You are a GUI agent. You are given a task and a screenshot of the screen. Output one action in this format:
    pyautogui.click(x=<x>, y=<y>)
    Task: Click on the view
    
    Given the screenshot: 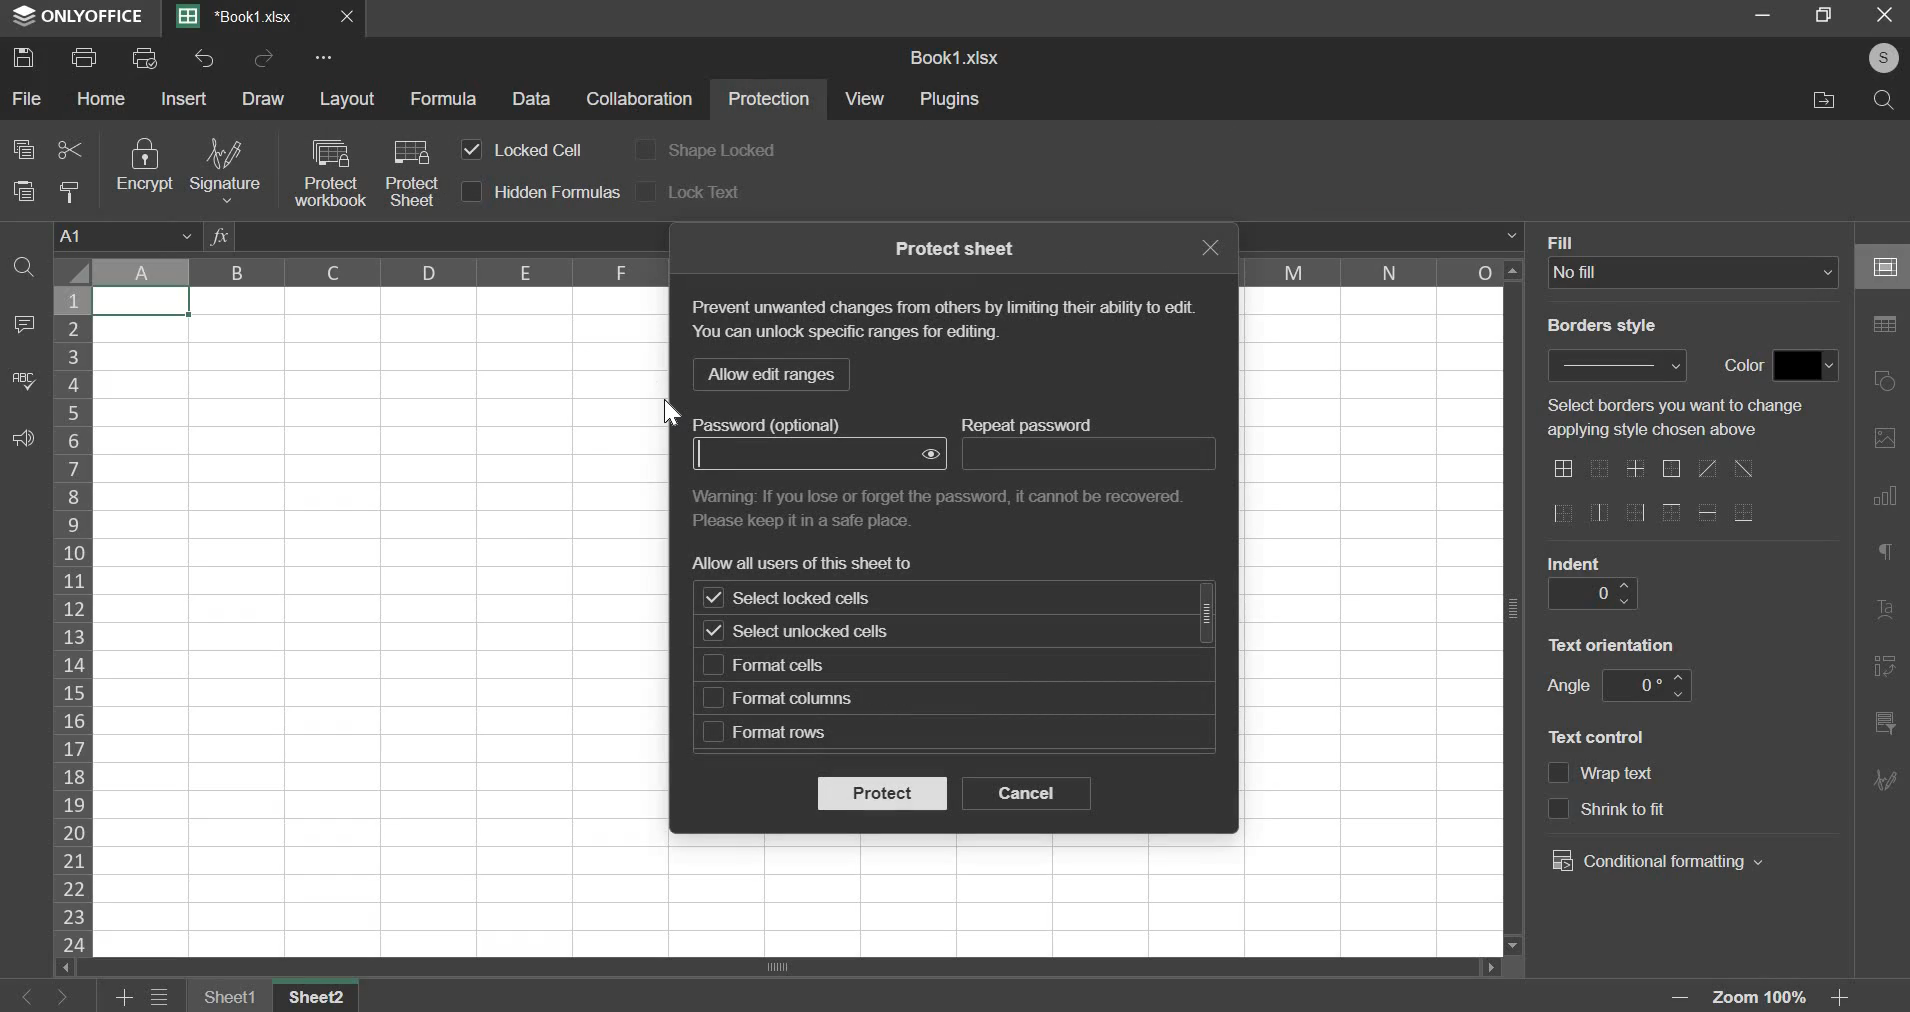 What is the action you would take?
    pyautogui.click(x=866, y=98)
    